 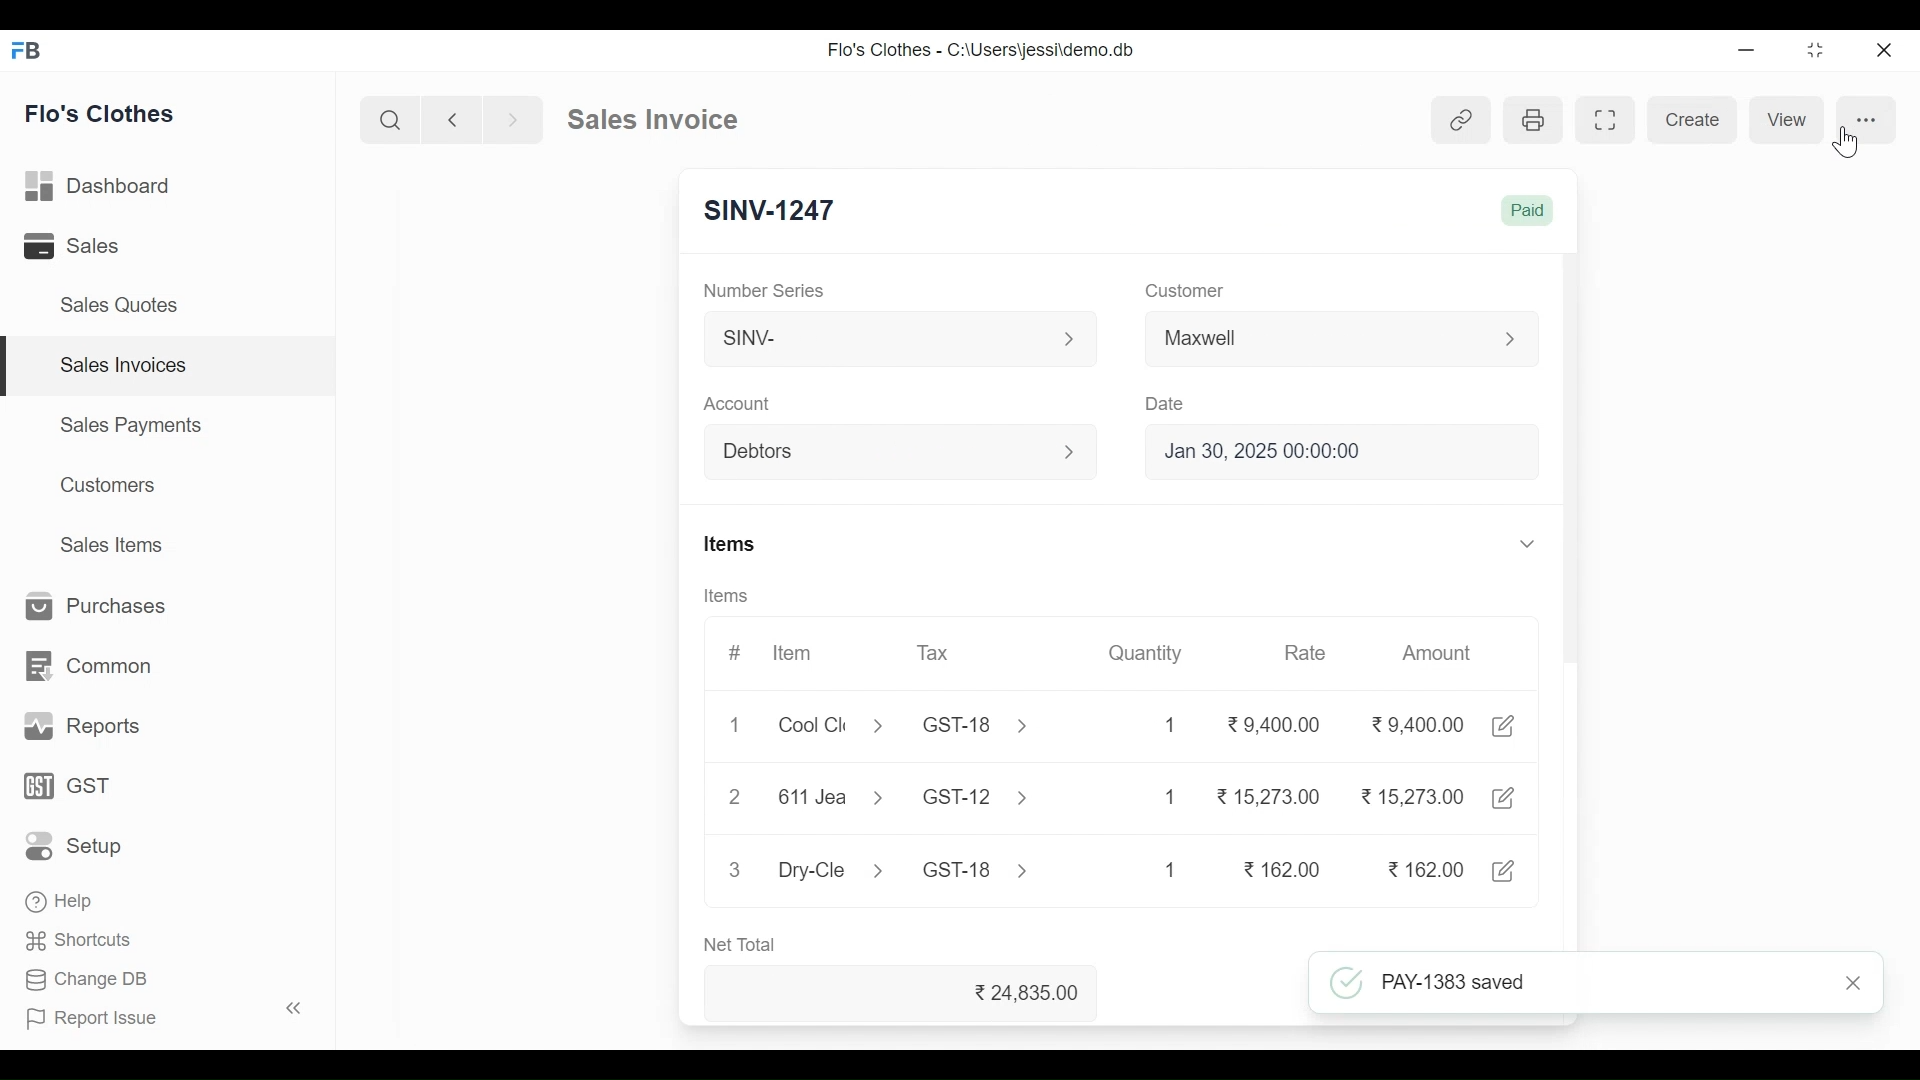 I want to click on Tax, so click(x=937, y=653).